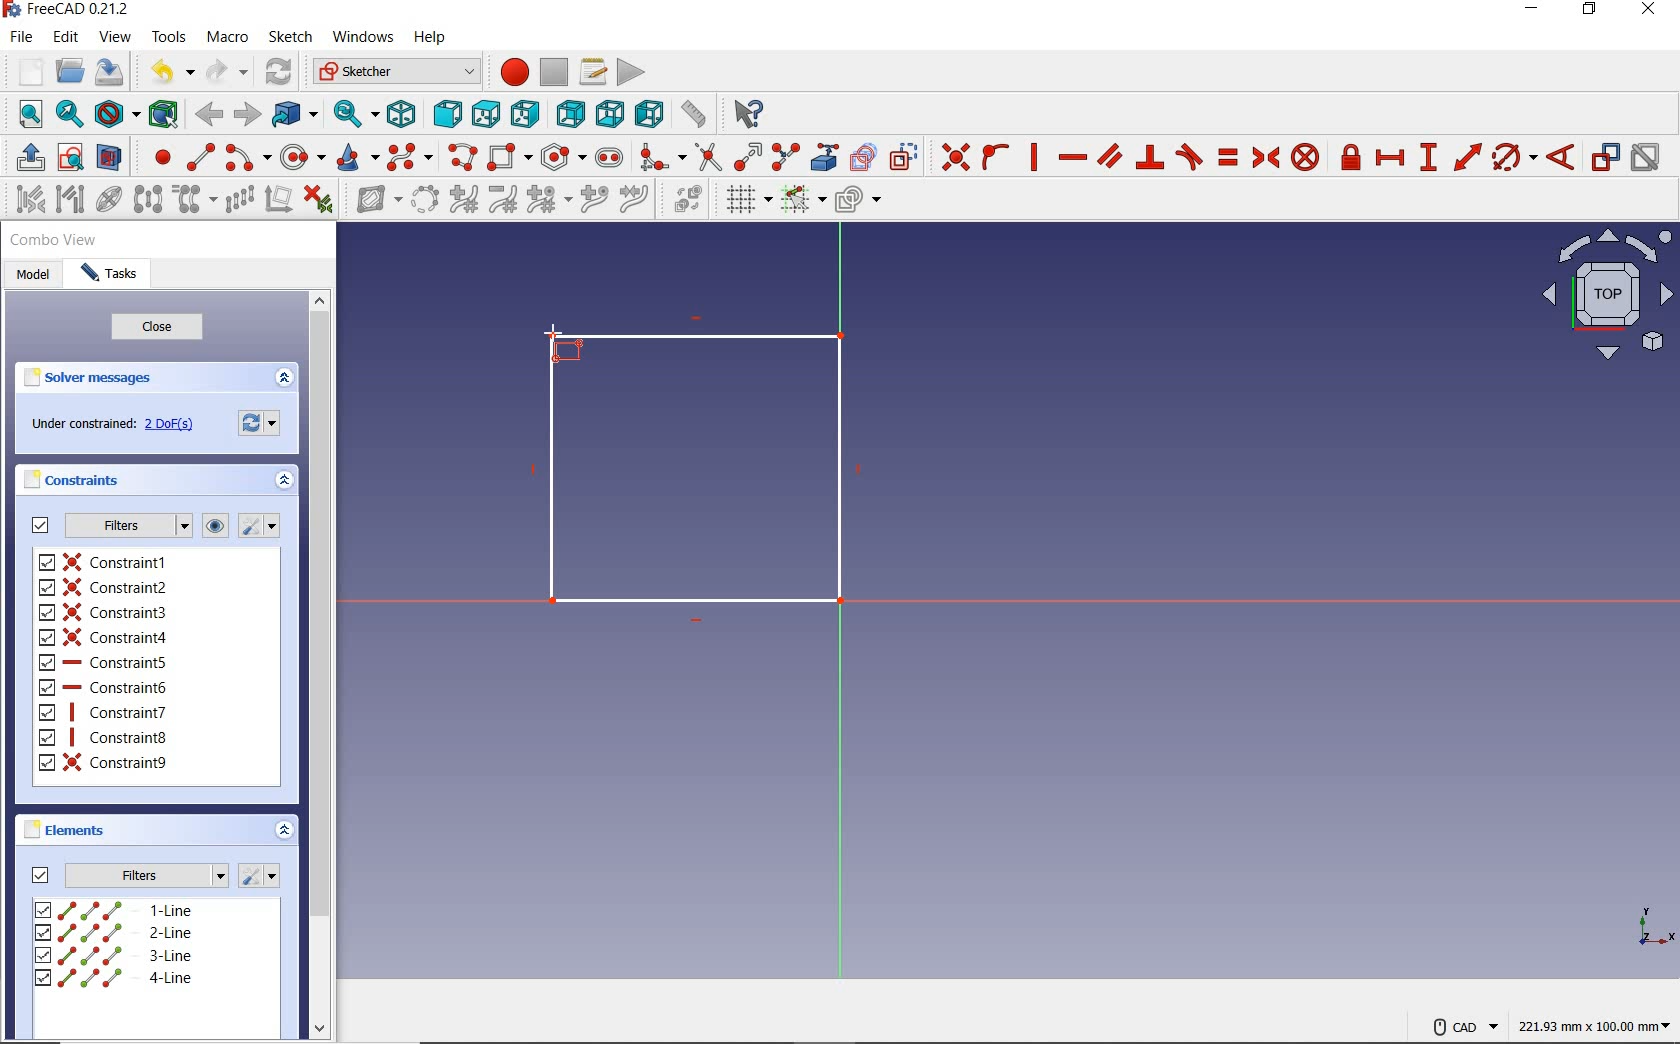  Describe the element at coordinates (36, 277) in the screenshot. I see `model` at that location.